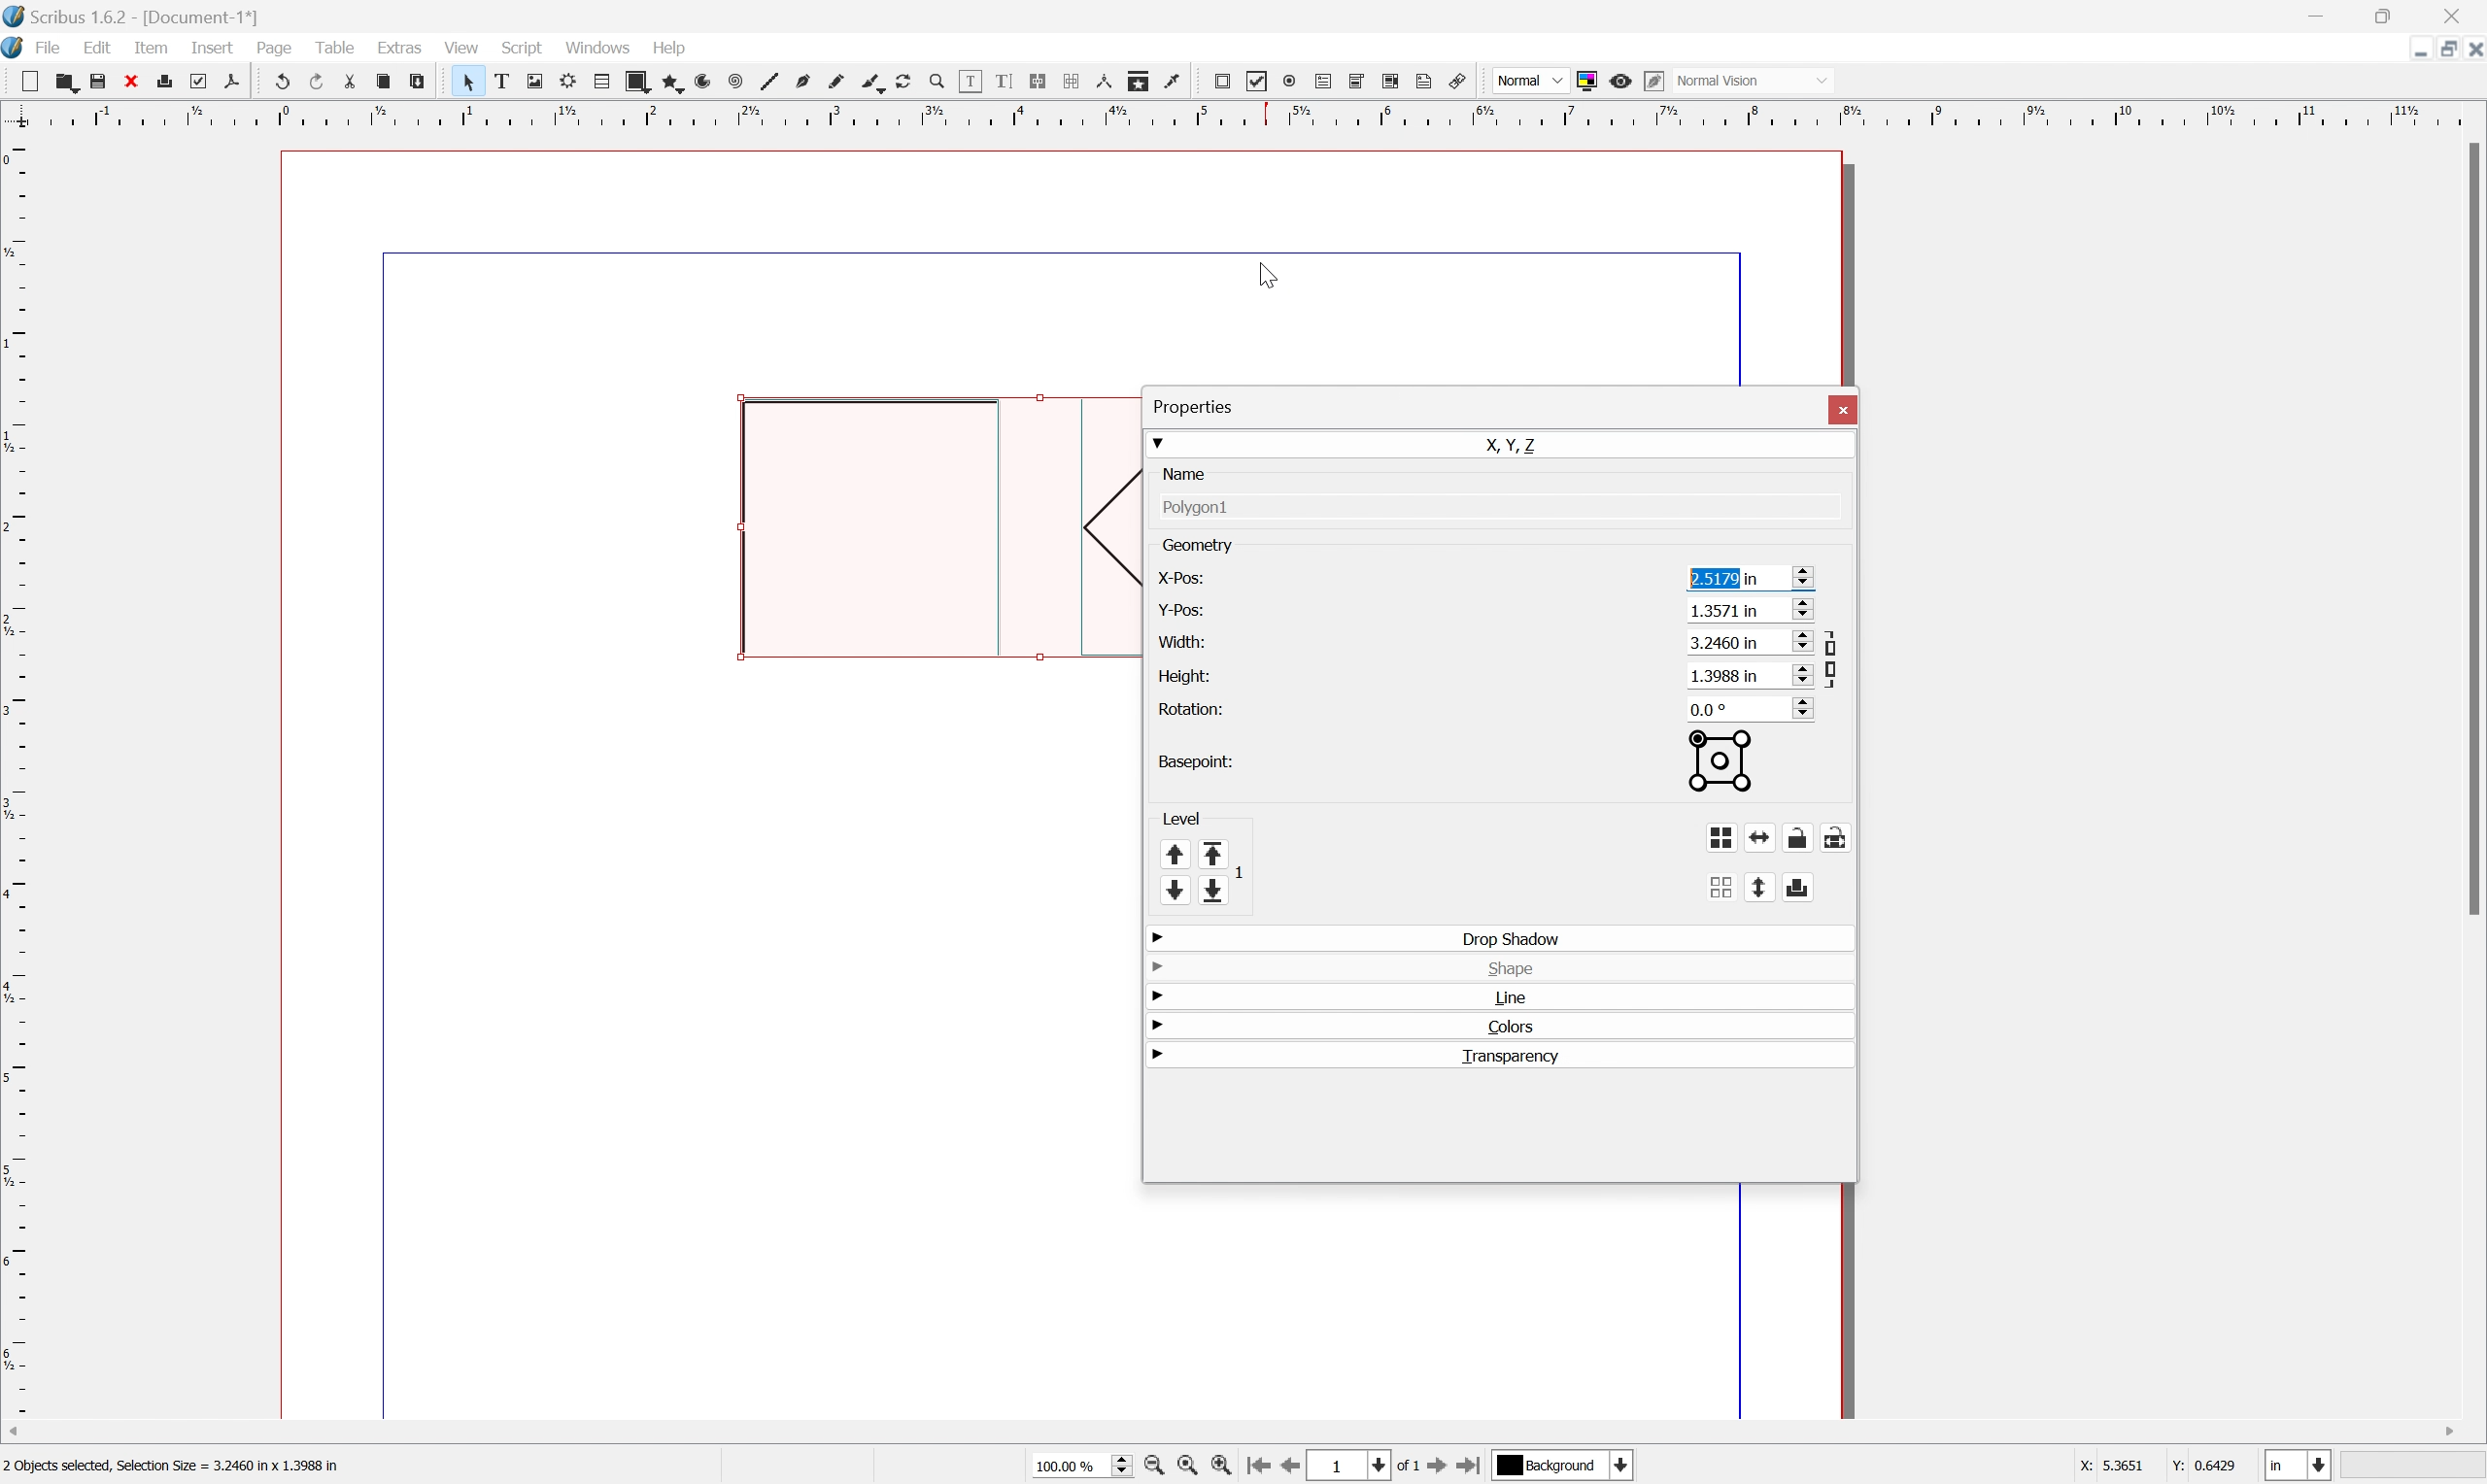 The height and width of the screenshot is (1484, 2487). What do you see at coordinates (415, 82) in the screenshot?
I see `paste` at bounding box center [415, 82].